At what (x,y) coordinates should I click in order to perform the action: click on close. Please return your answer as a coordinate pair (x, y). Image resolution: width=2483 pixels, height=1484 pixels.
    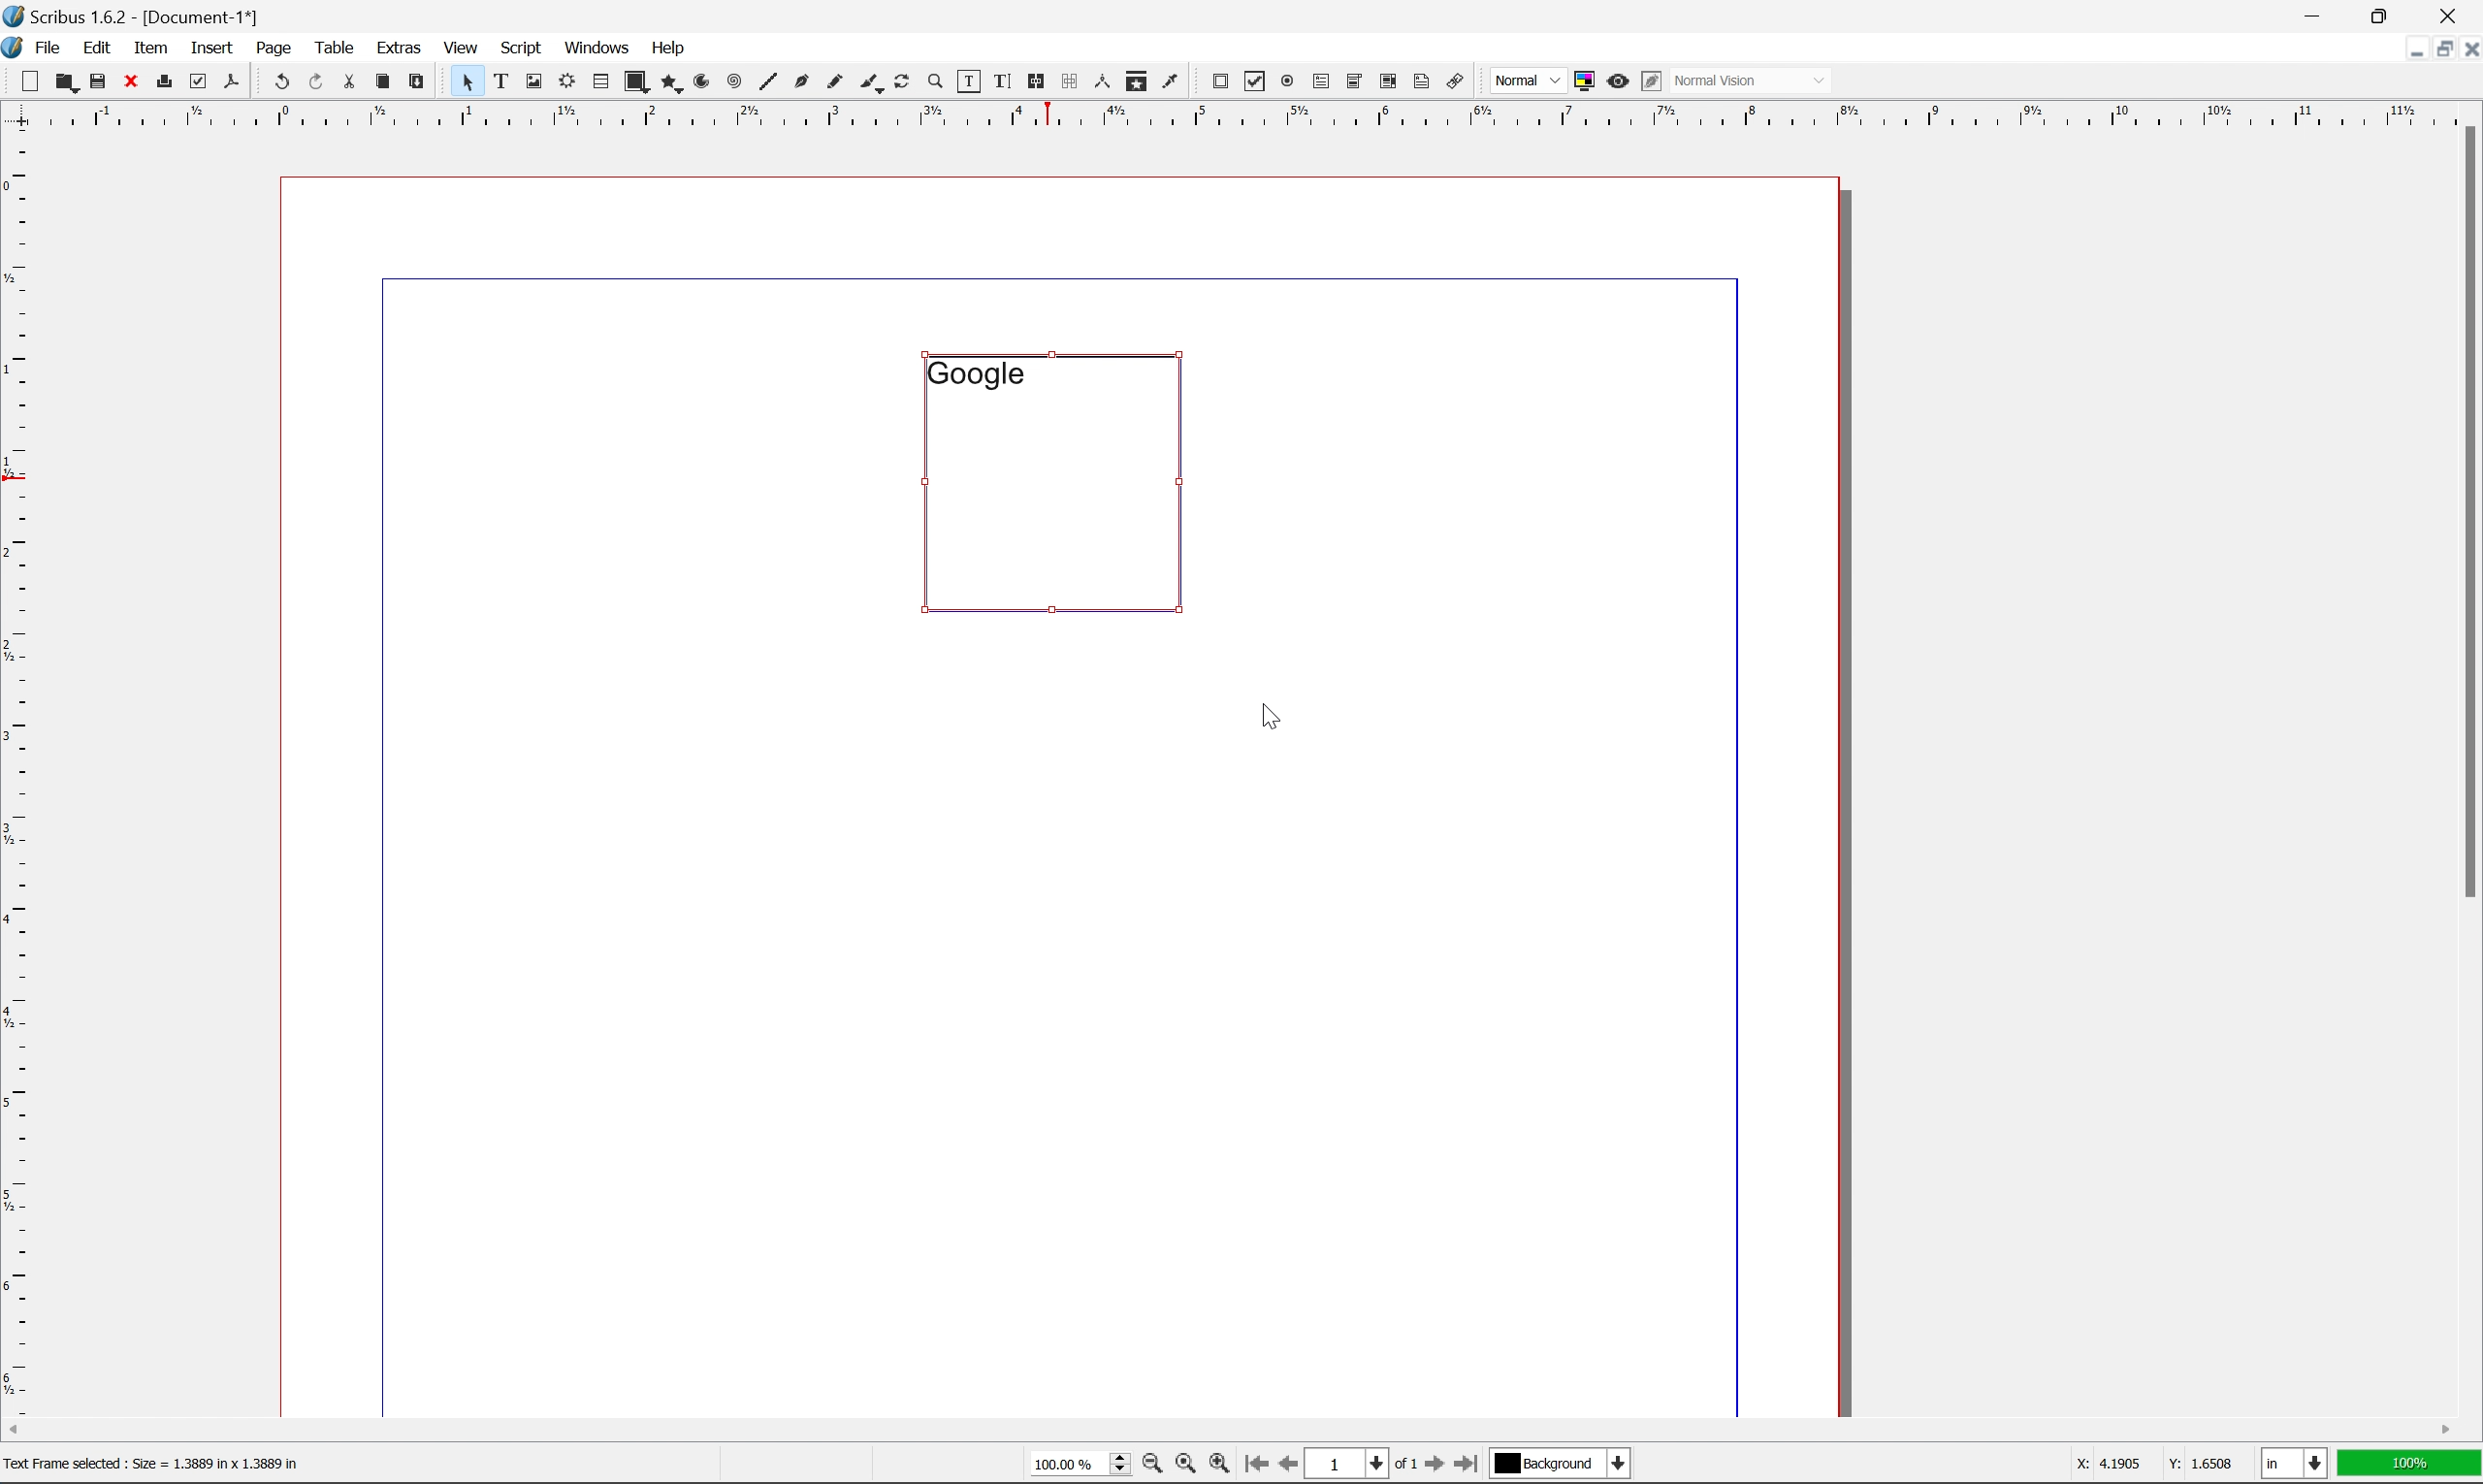
    Looking at the image, I should click on (2467, 48).